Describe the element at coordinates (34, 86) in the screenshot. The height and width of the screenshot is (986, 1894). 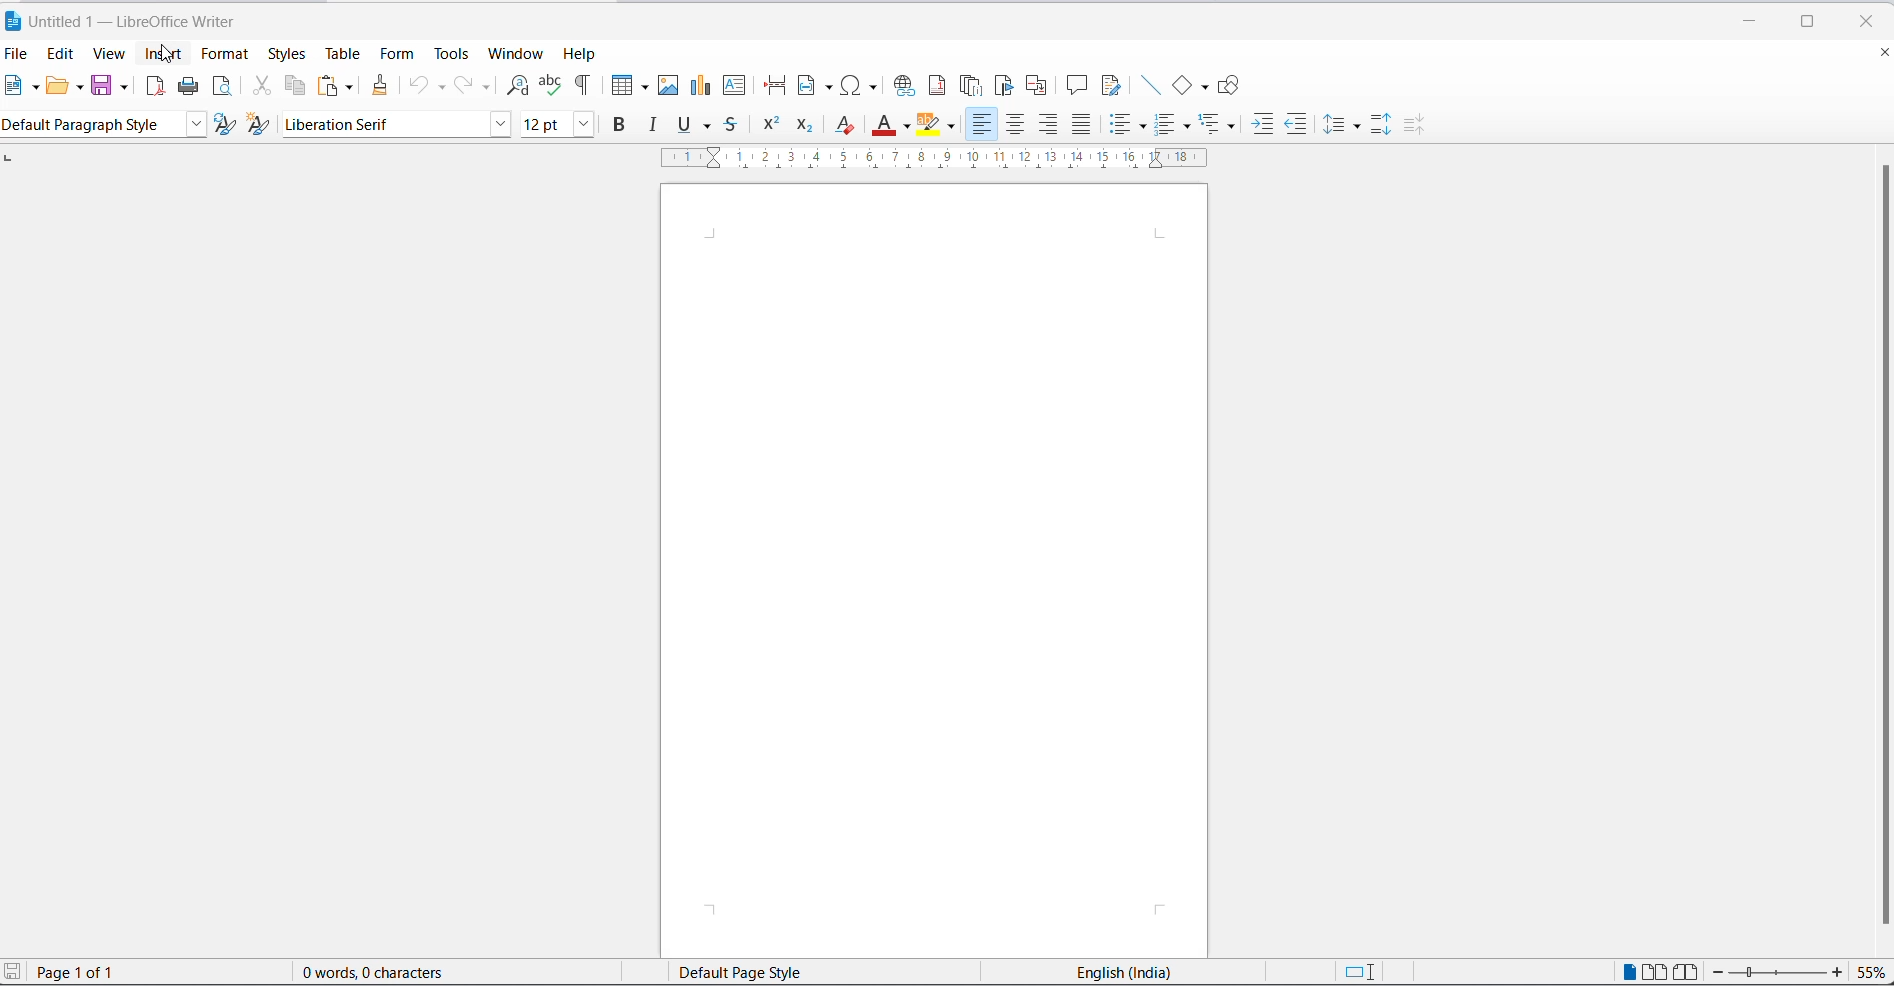
I see `new file options` at that location.